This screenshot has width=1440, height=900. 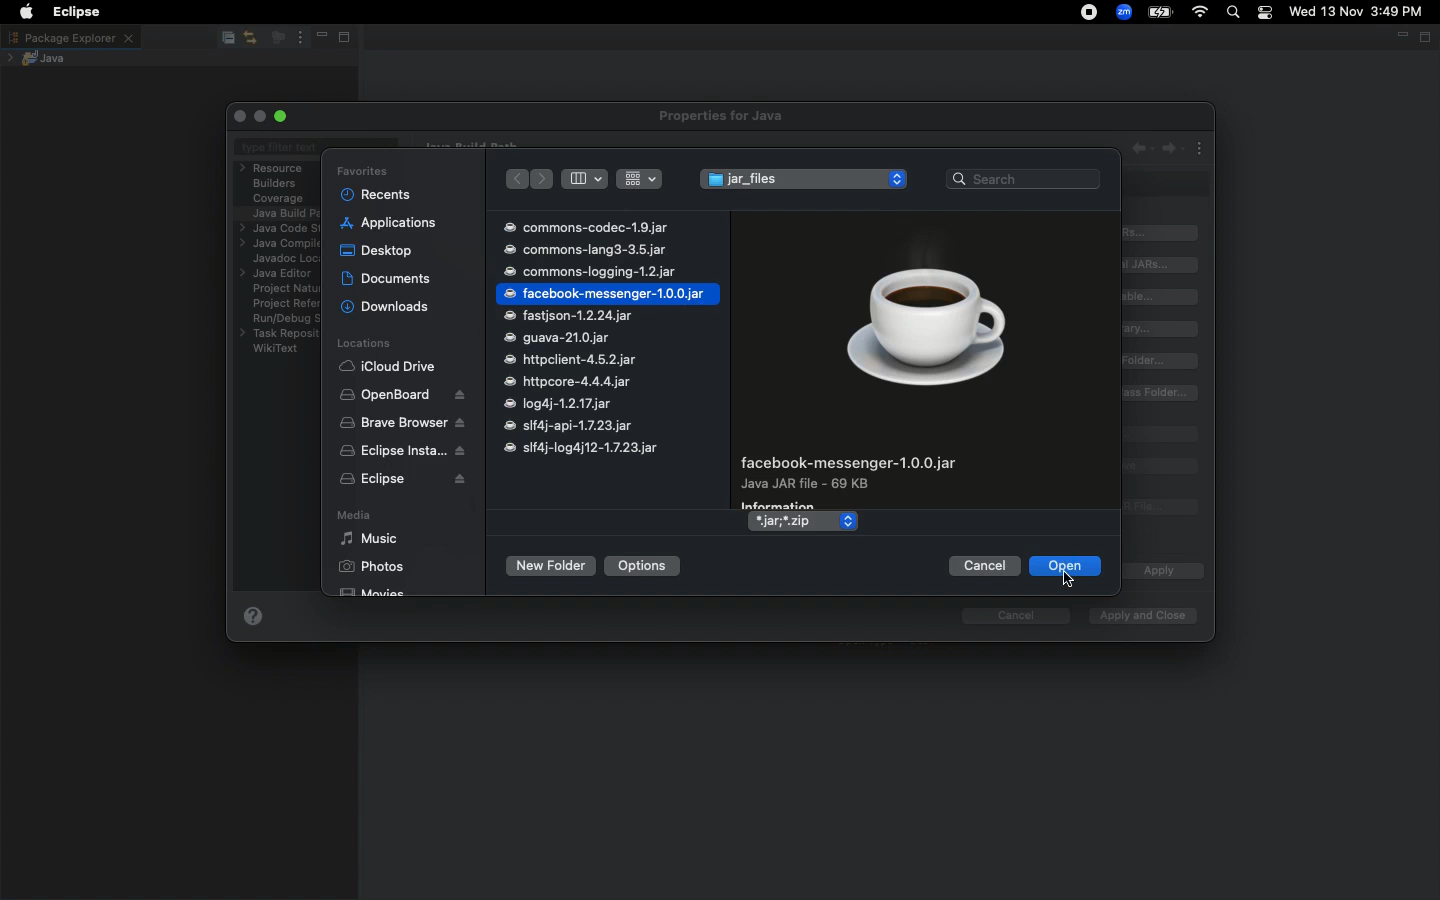 I want to click on Focus on active task, so click(x=276, y=39).